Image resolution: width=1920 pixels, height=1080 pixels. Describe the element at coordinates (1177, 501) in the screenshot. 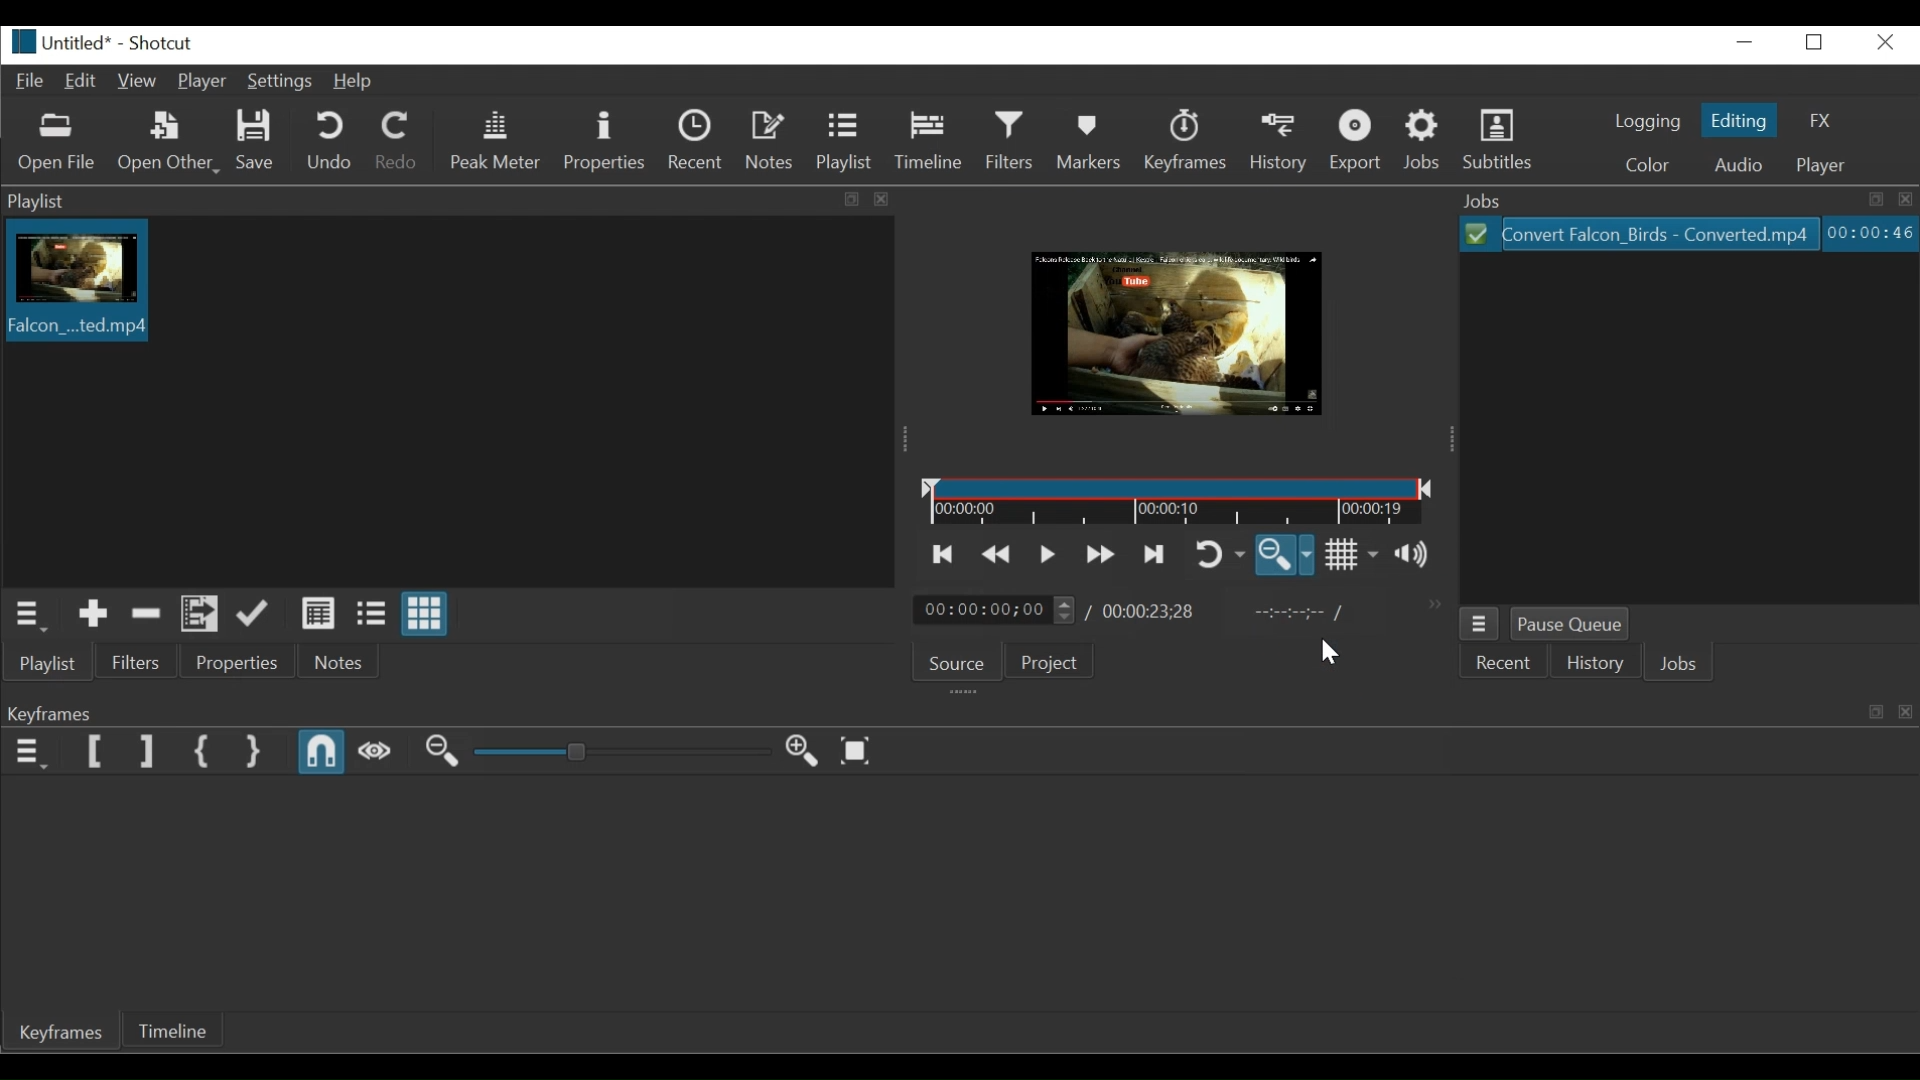

I see `Timeline` at that location.